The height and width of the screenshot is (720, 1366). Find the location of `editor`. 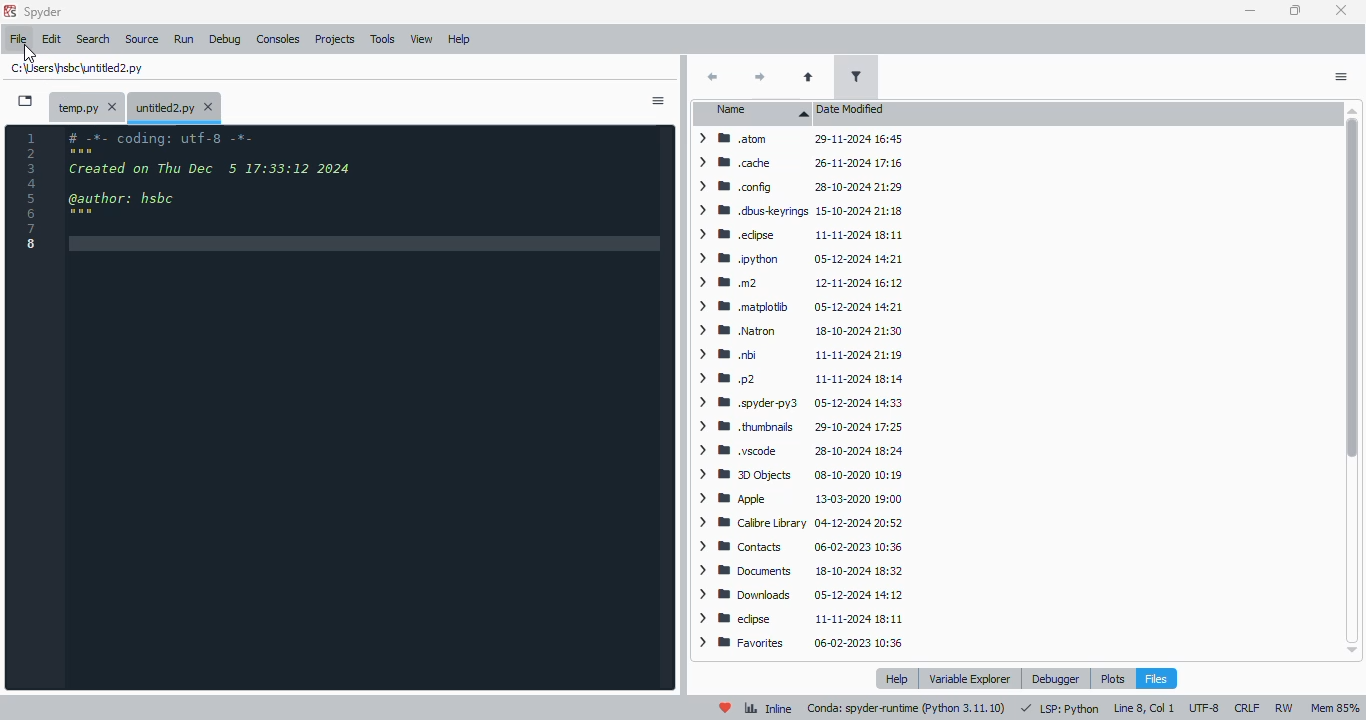

editor is located at coordinates (367, 408).